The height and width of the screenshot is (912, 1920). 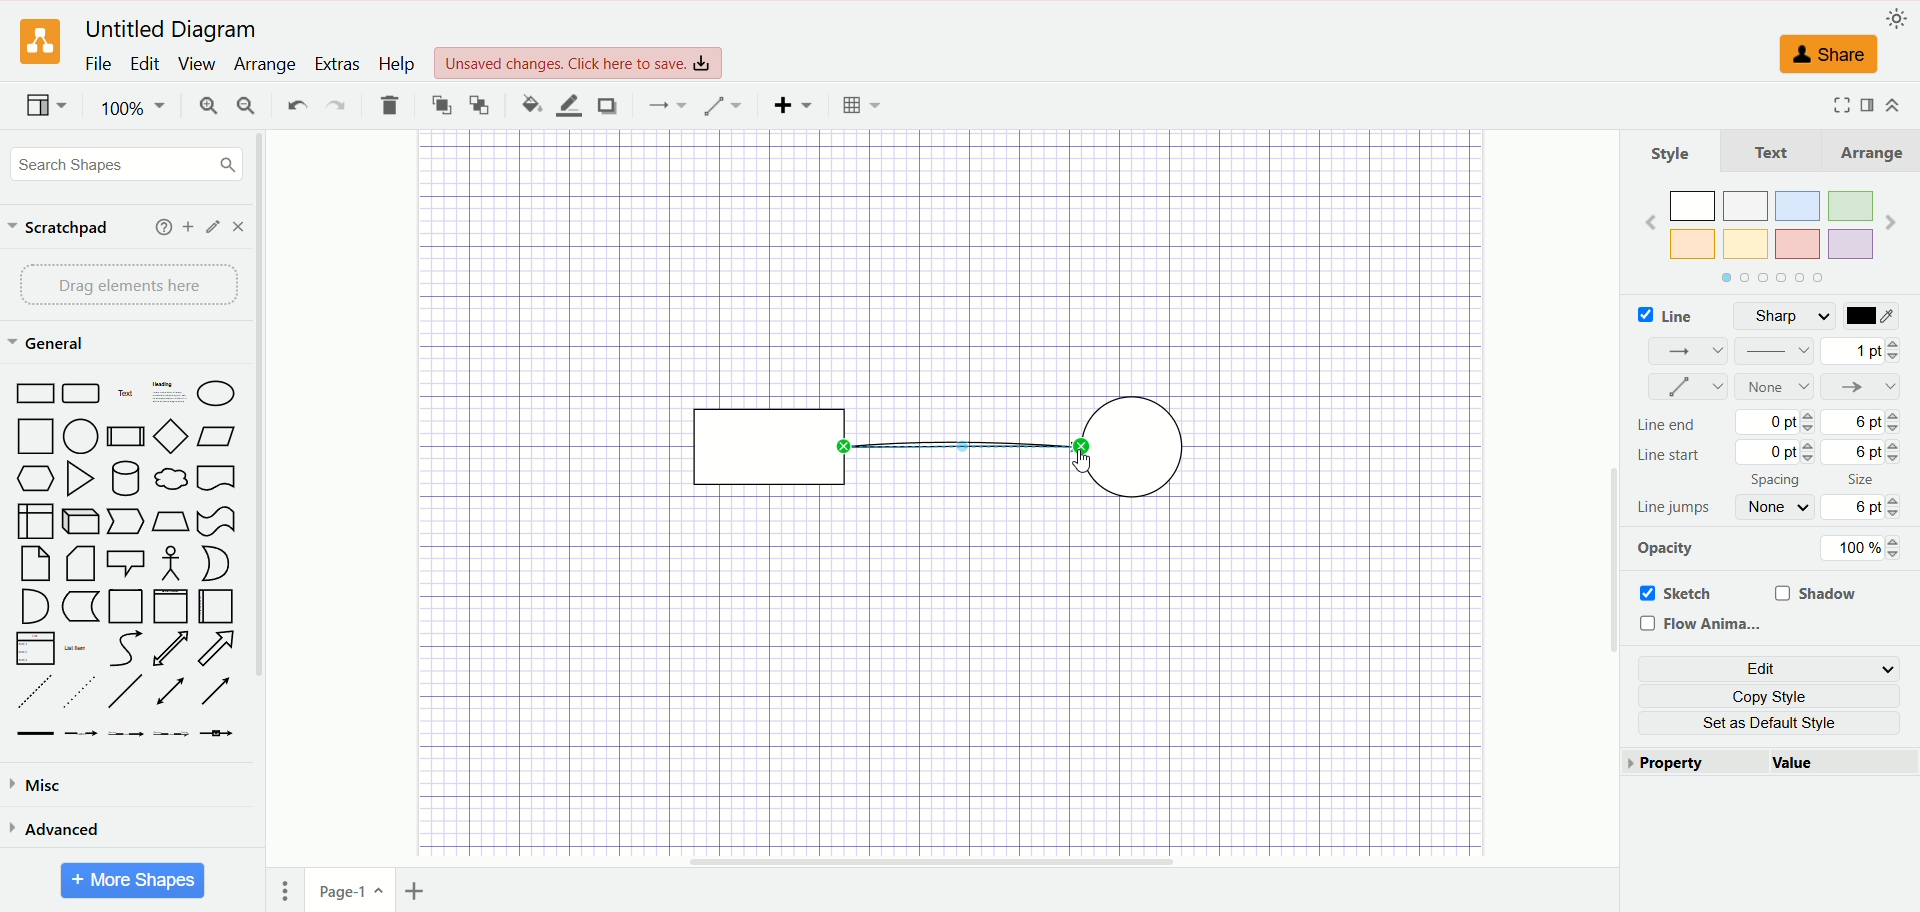 What do you see at coordinates (128, 650) in the screenshot?
I see `Curved Arrow` at bounding box center [128, 650].